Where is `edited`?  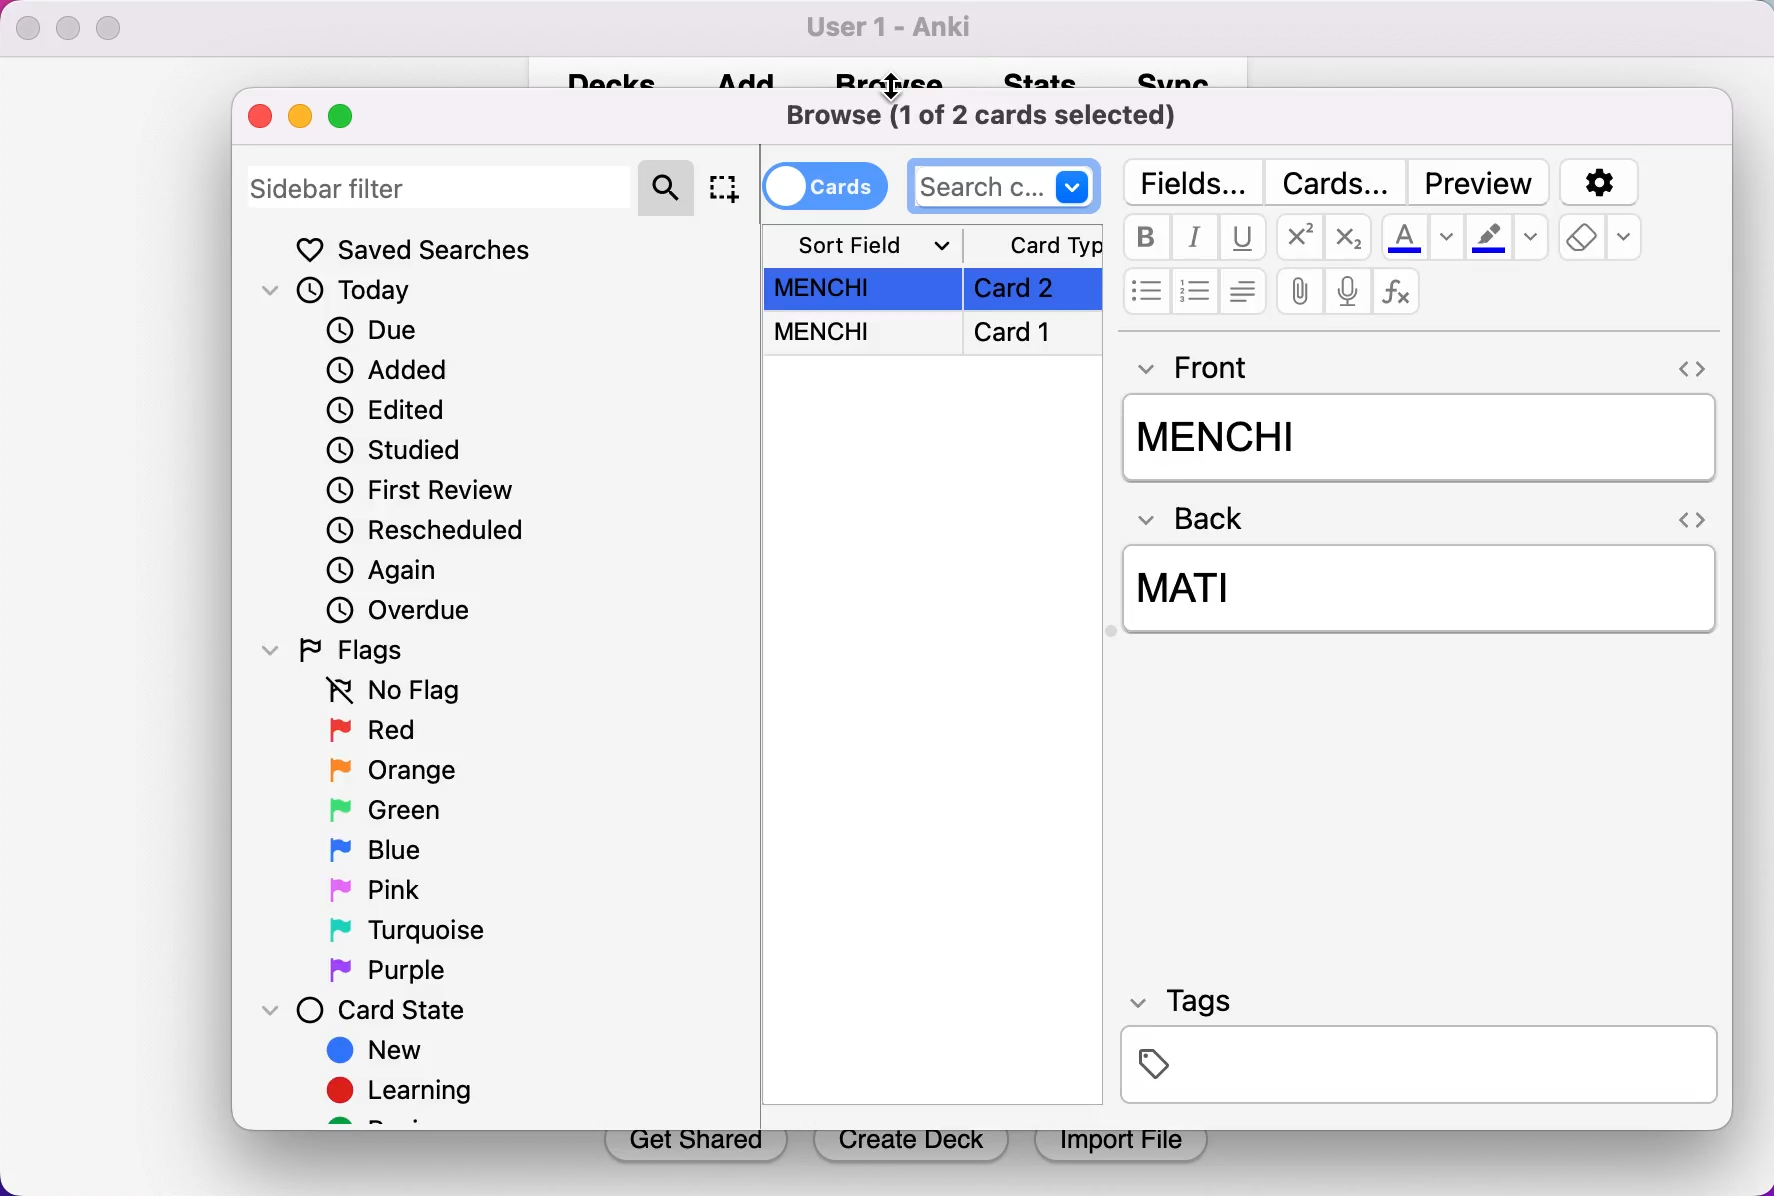 edited is located at coordinates (388, 413).